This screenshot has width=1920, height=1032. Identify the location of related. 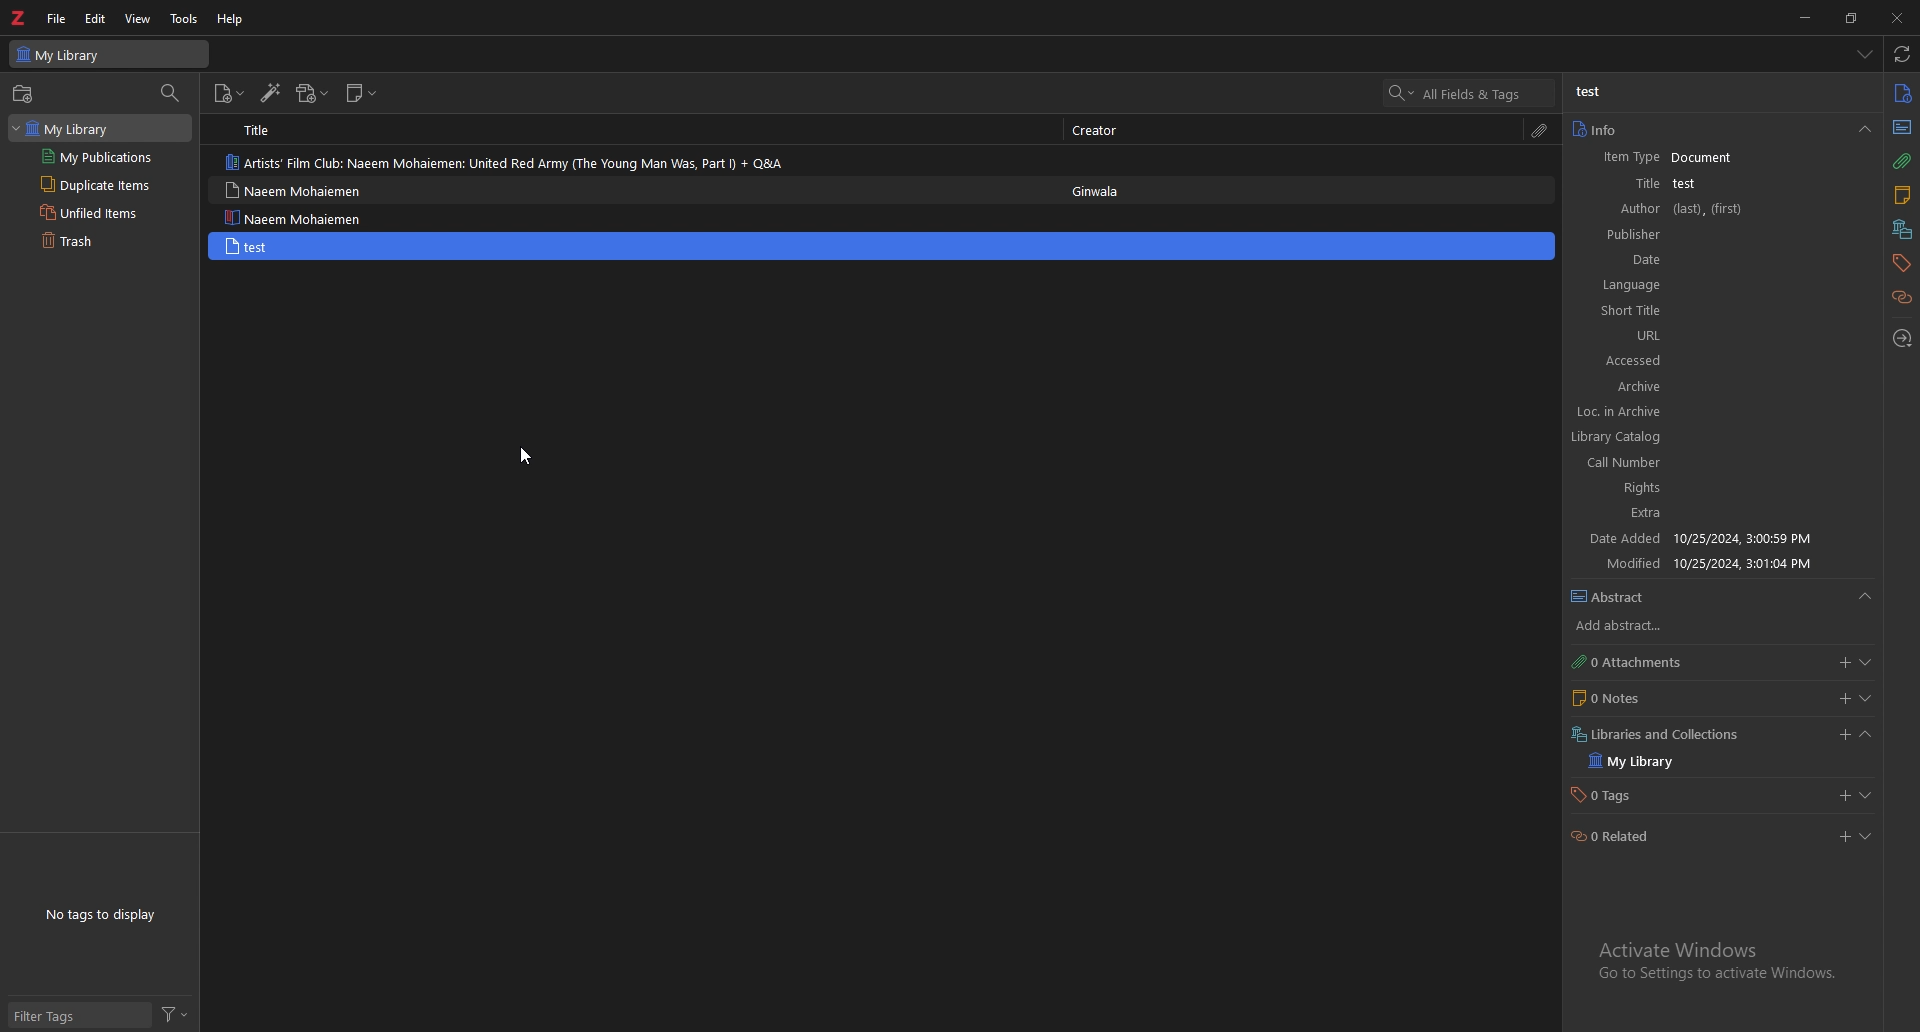
(1903, 296).